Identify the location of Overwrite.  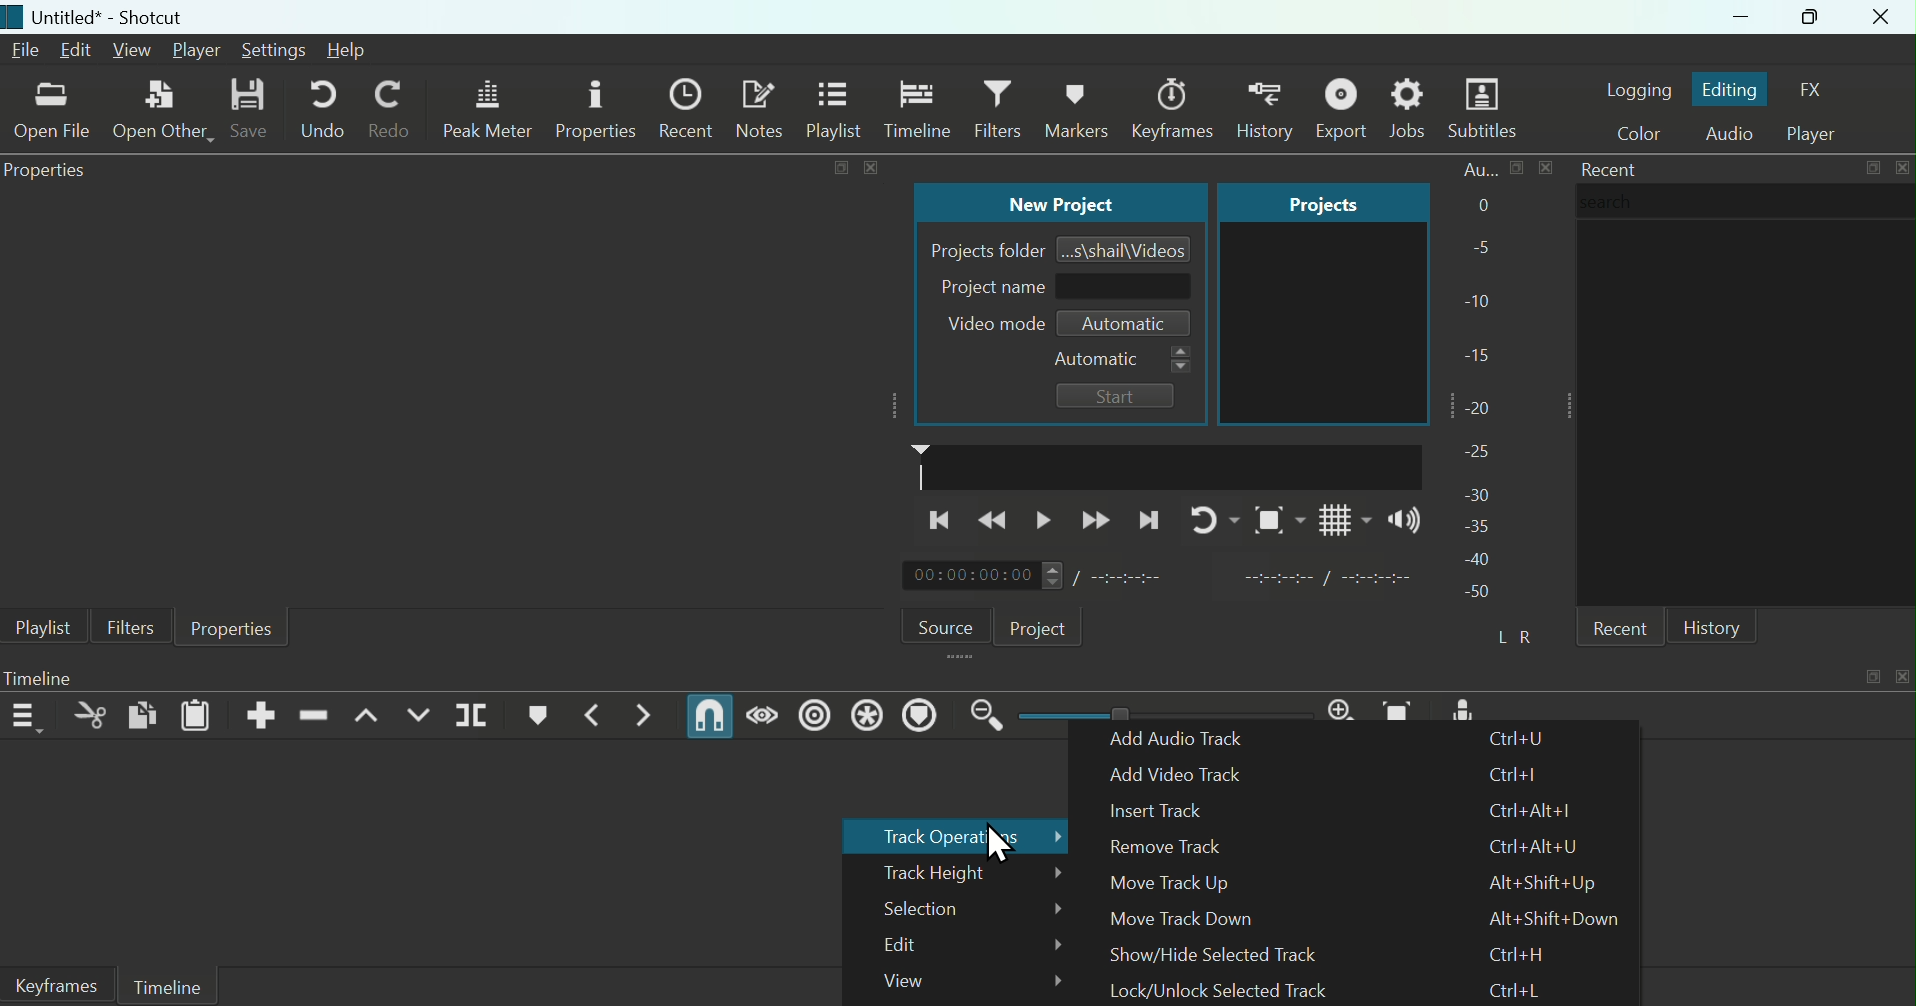
(419, 716).